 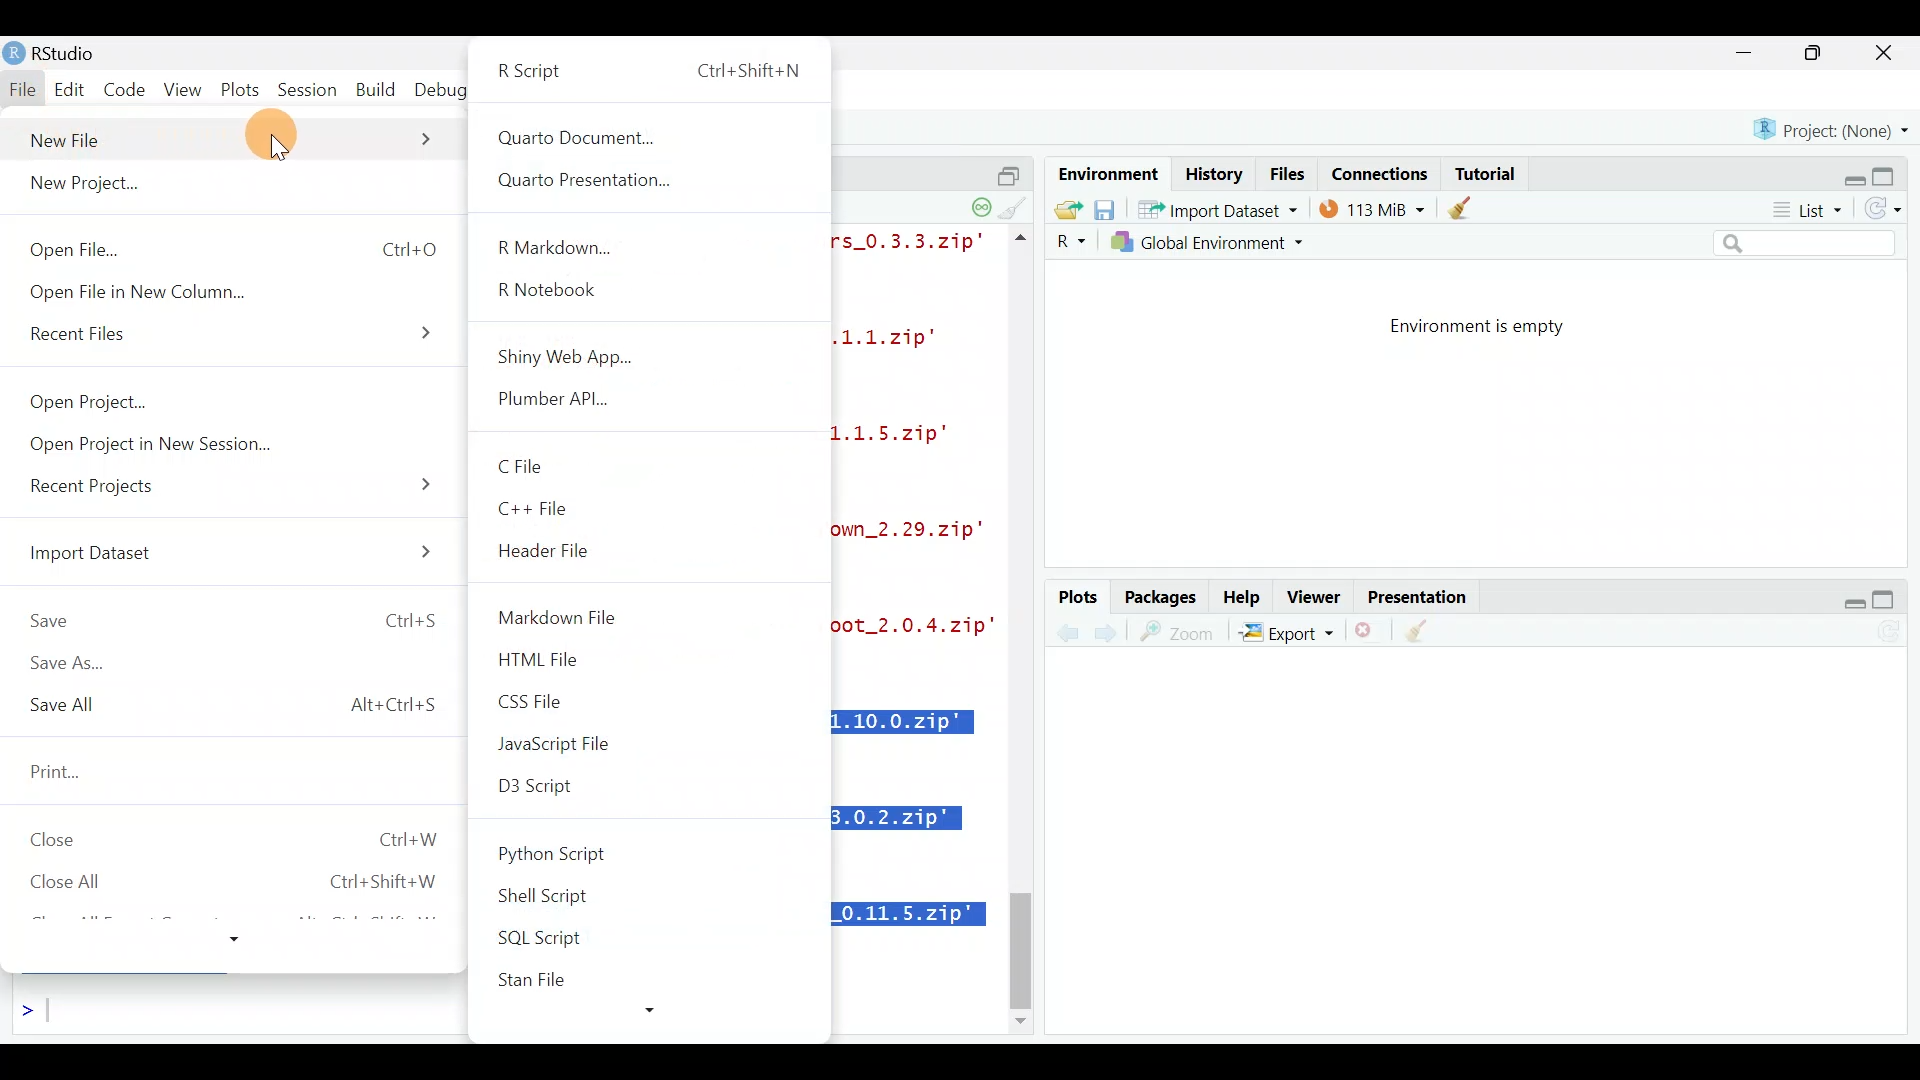 What do you see at coordinates (1367, 635) in the screenshot?
I see `remove the current plot` at bounding box center [1367, 635].